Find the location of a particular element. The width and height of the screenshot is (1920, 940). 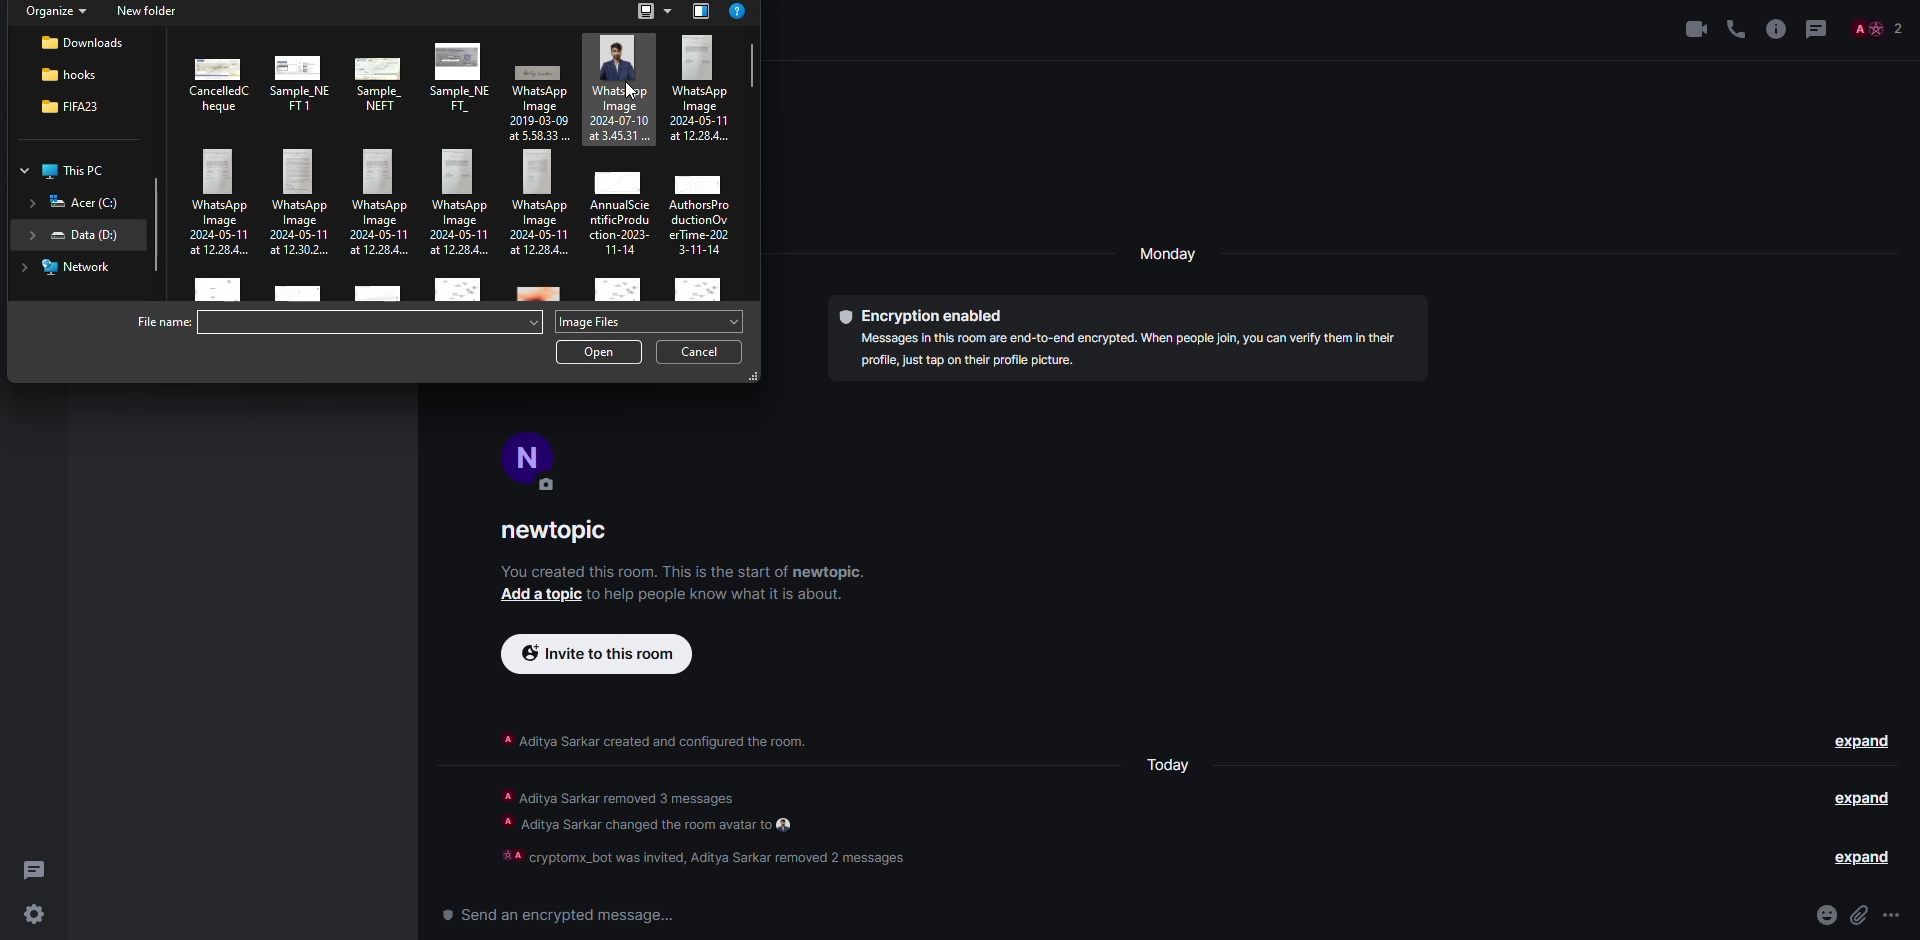

info is located at coordinates (1774, 27).